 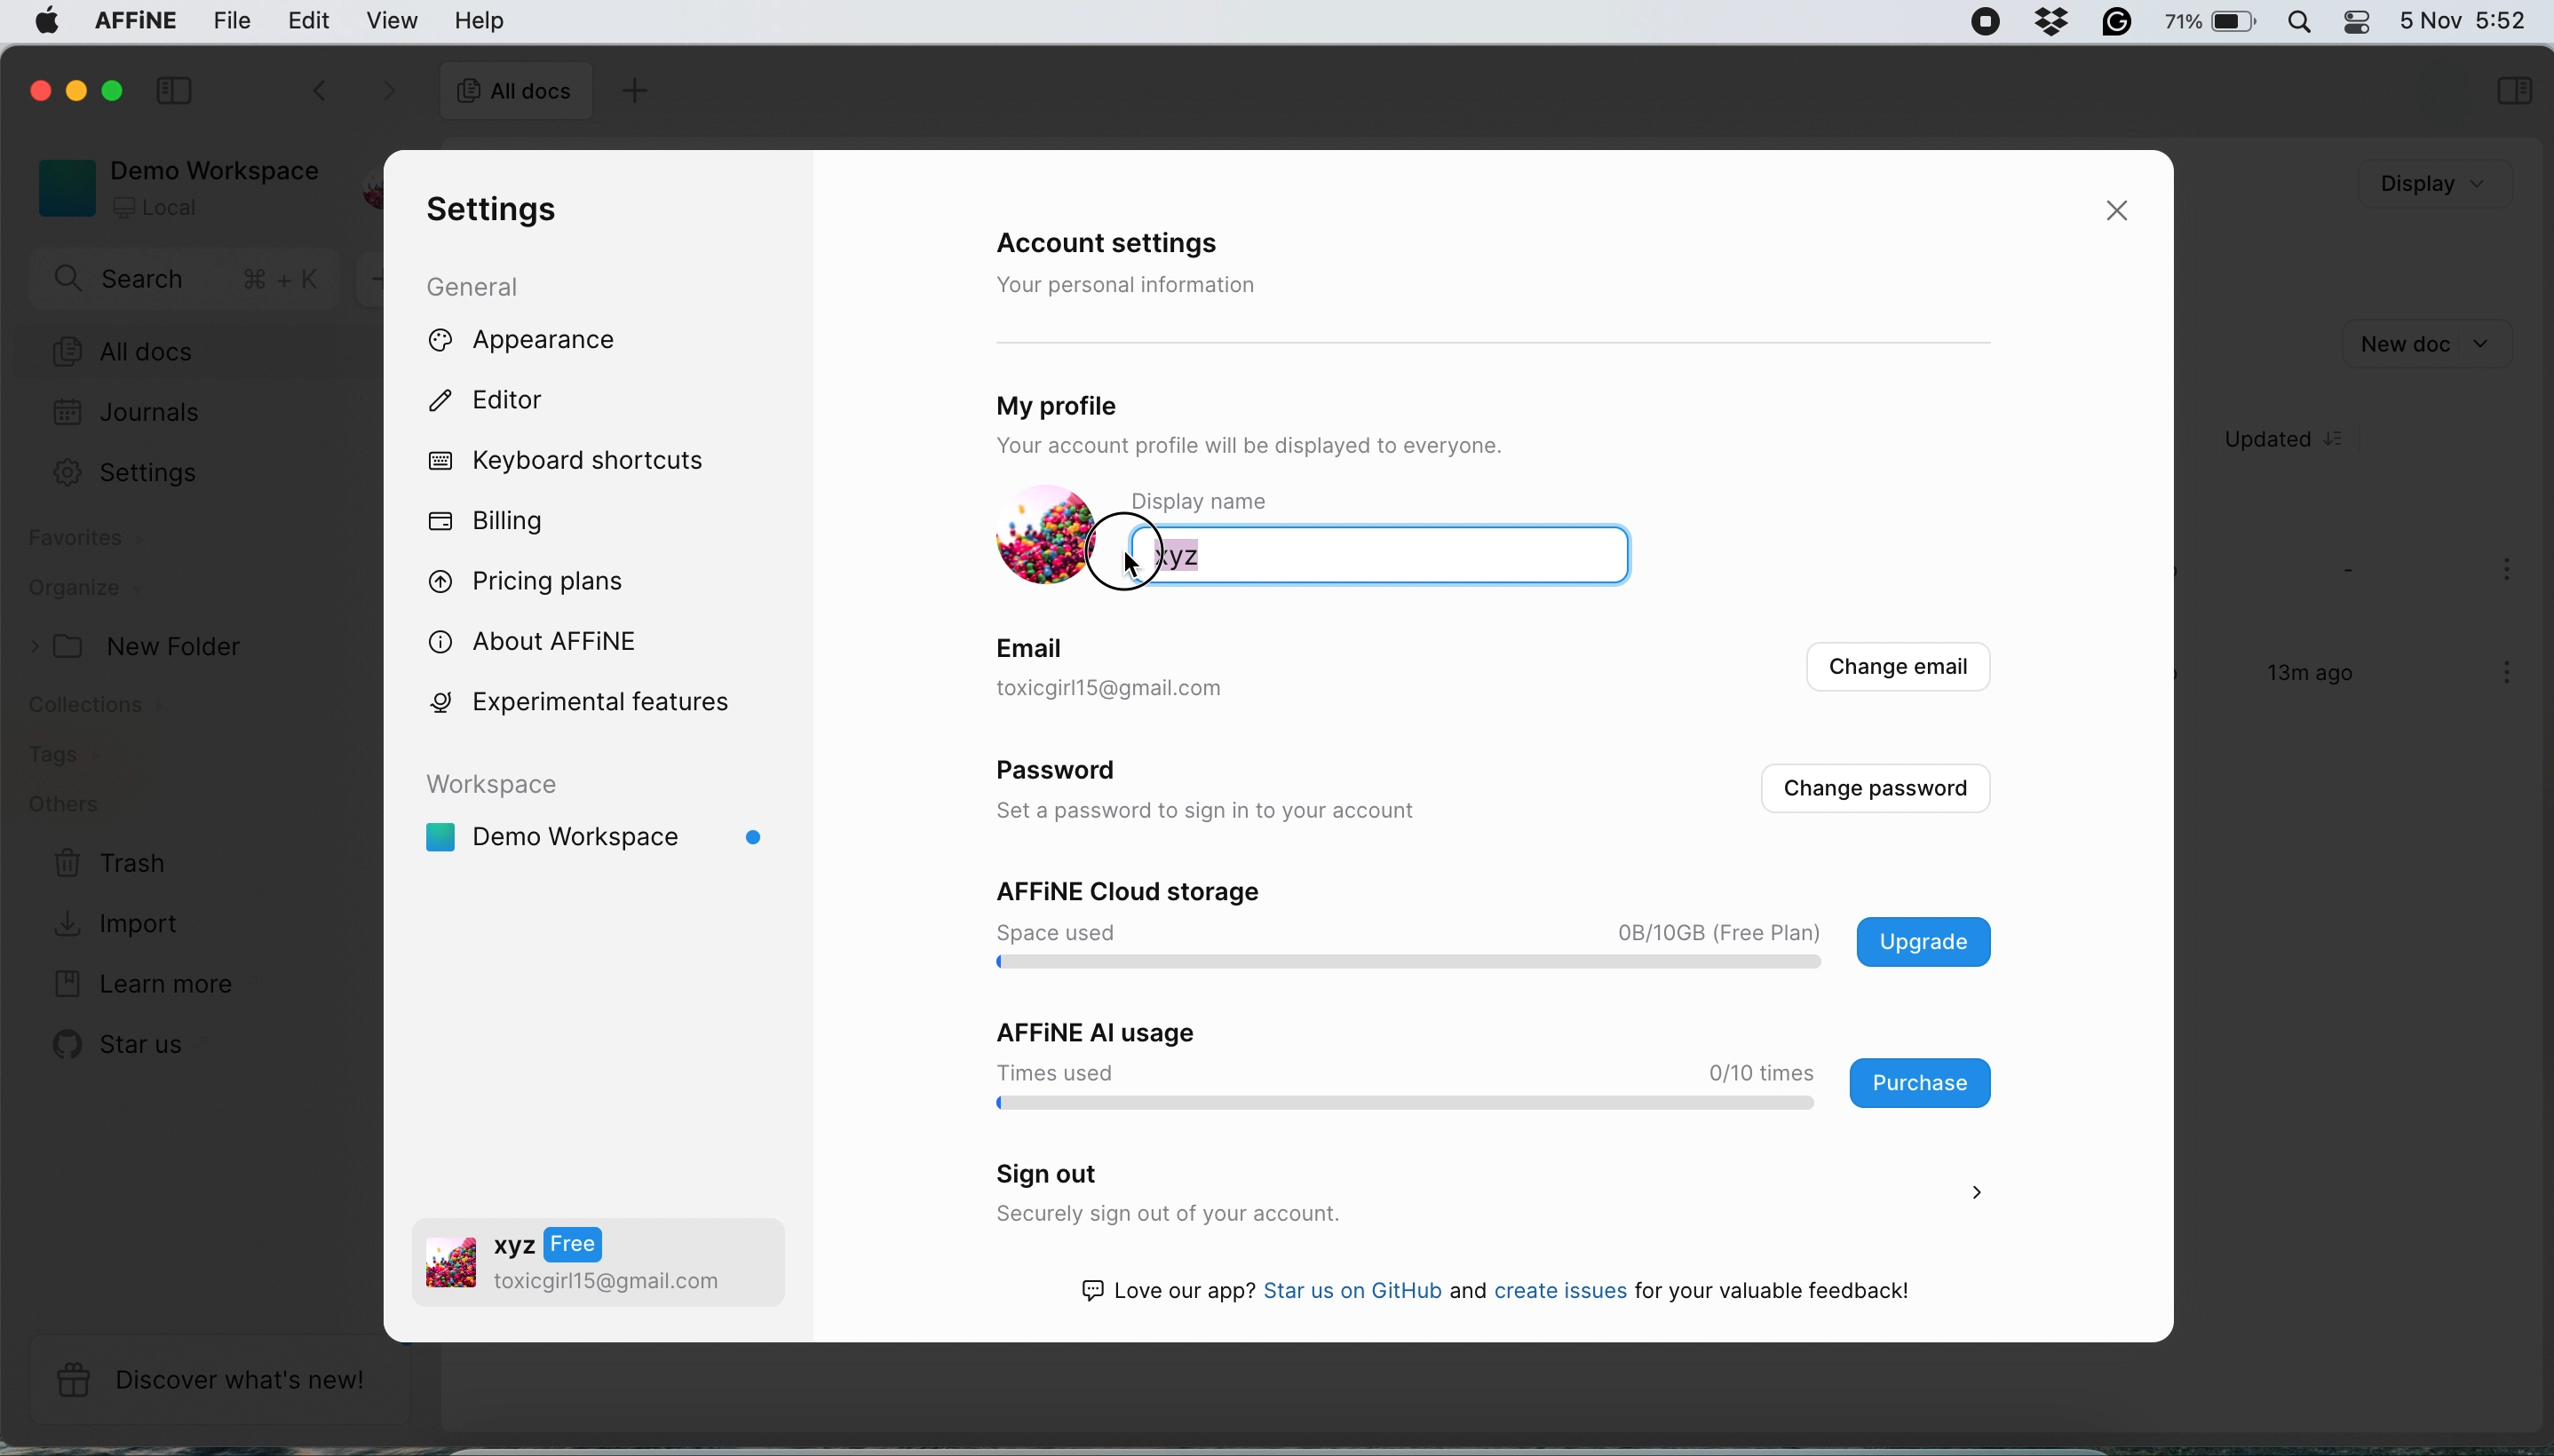 I want to click on toxicgirl1S@gmail.com, so click(x=1148, y=690).